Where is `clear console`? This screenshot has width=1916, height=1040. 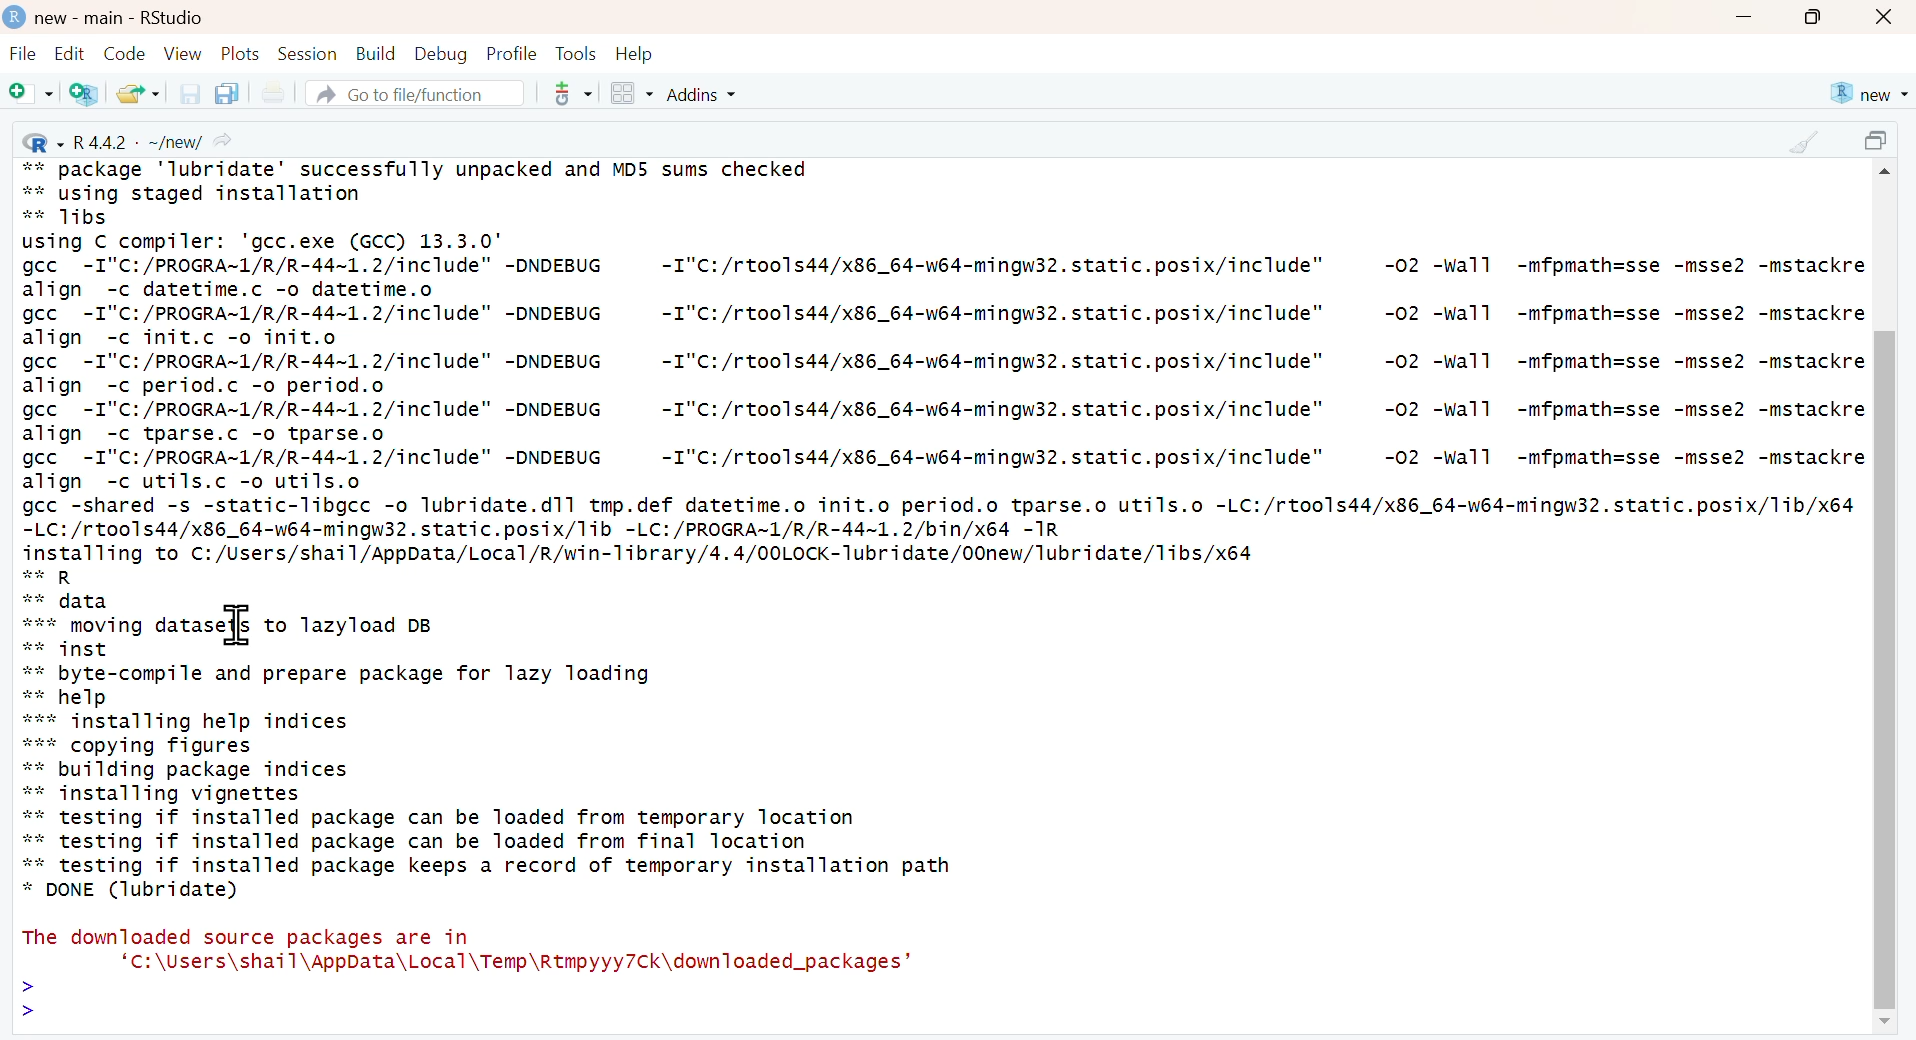 clear console is located at coordinates (1803, 142).